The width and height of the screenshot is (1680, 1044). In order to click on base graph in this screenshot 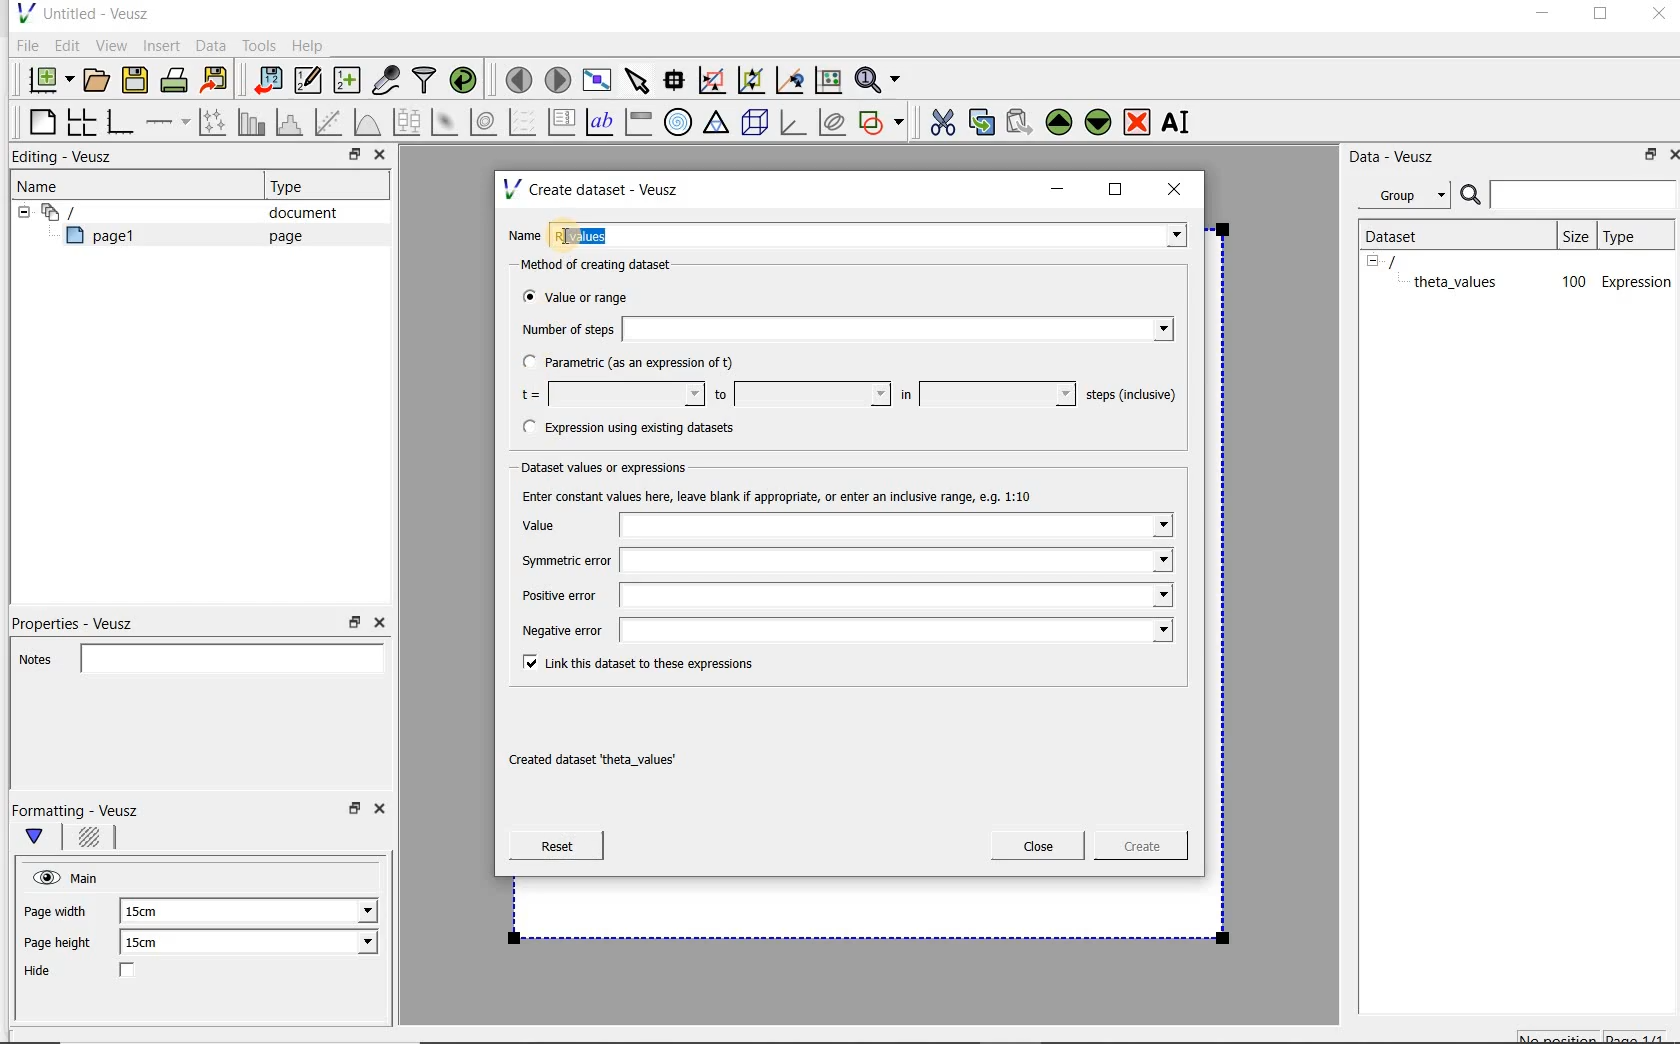, I will do `click(119, 123)`.